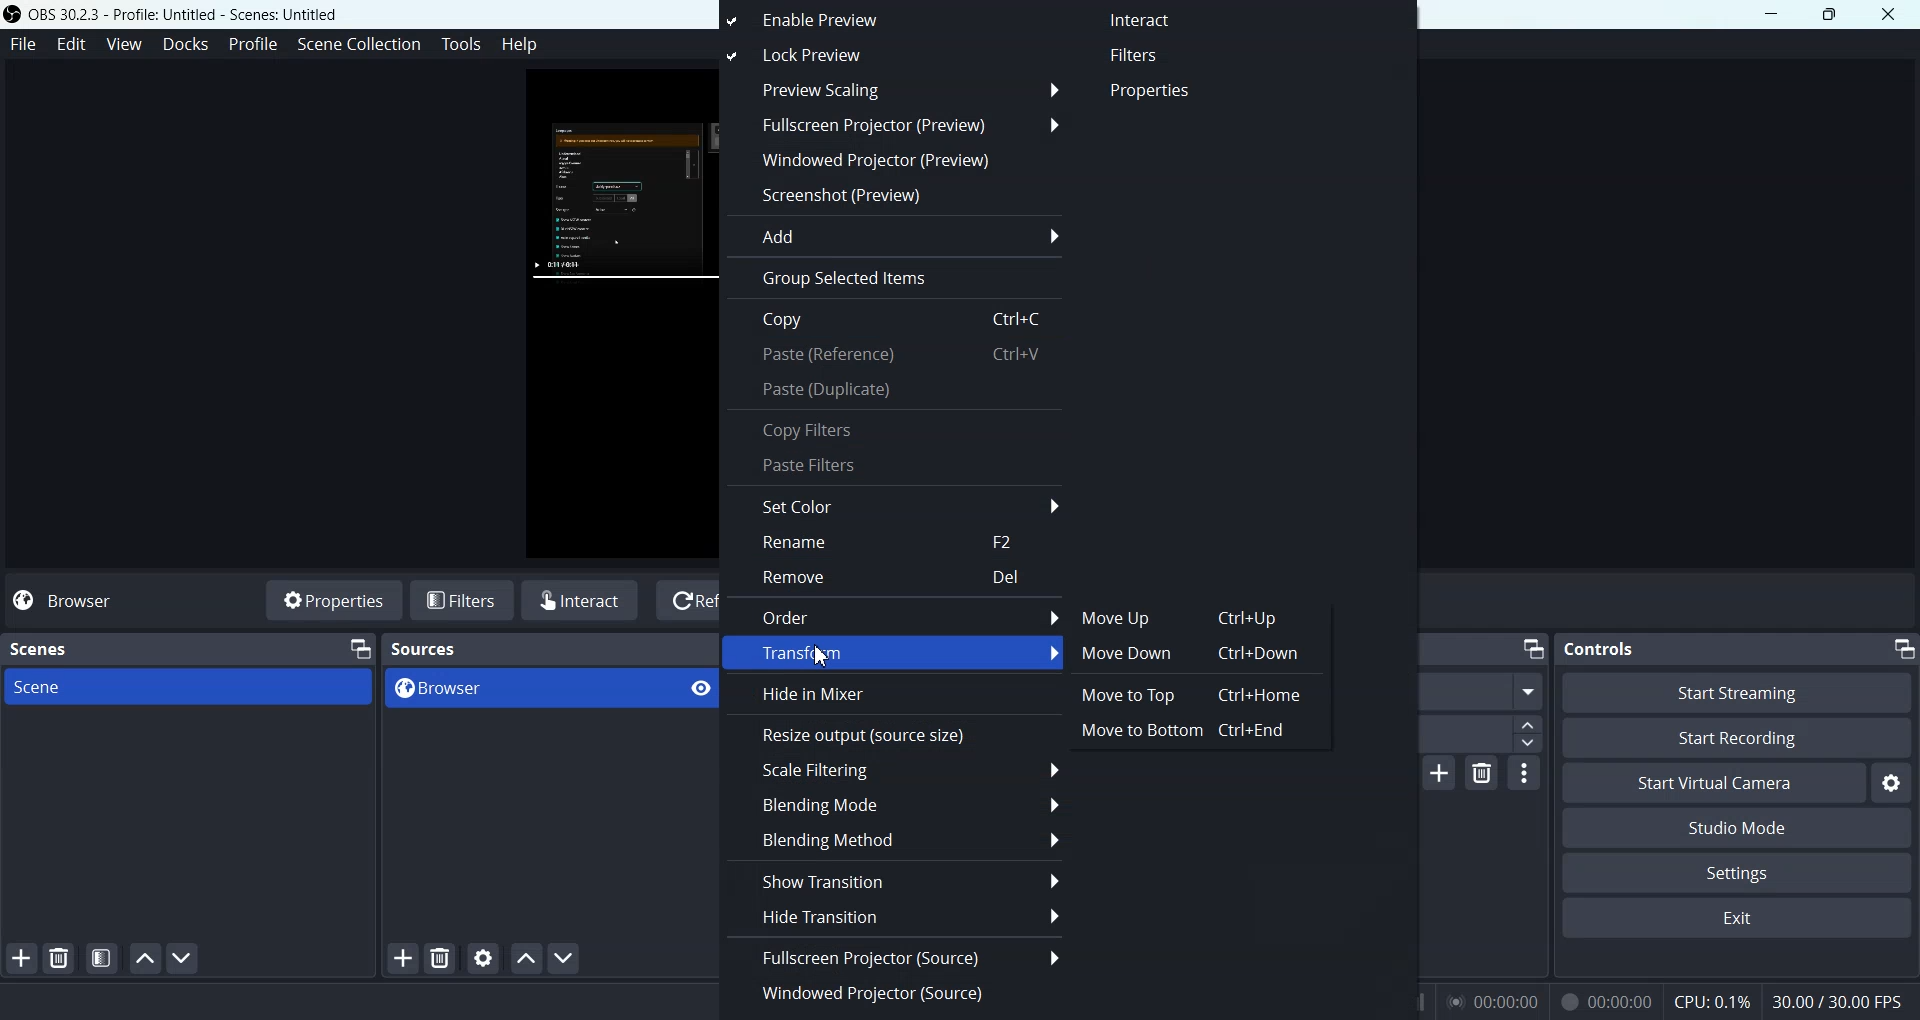  What do you see at coordinates (1771, 14) in the screenshot?
I see `Minimize` at bounding box center [1771, 14].